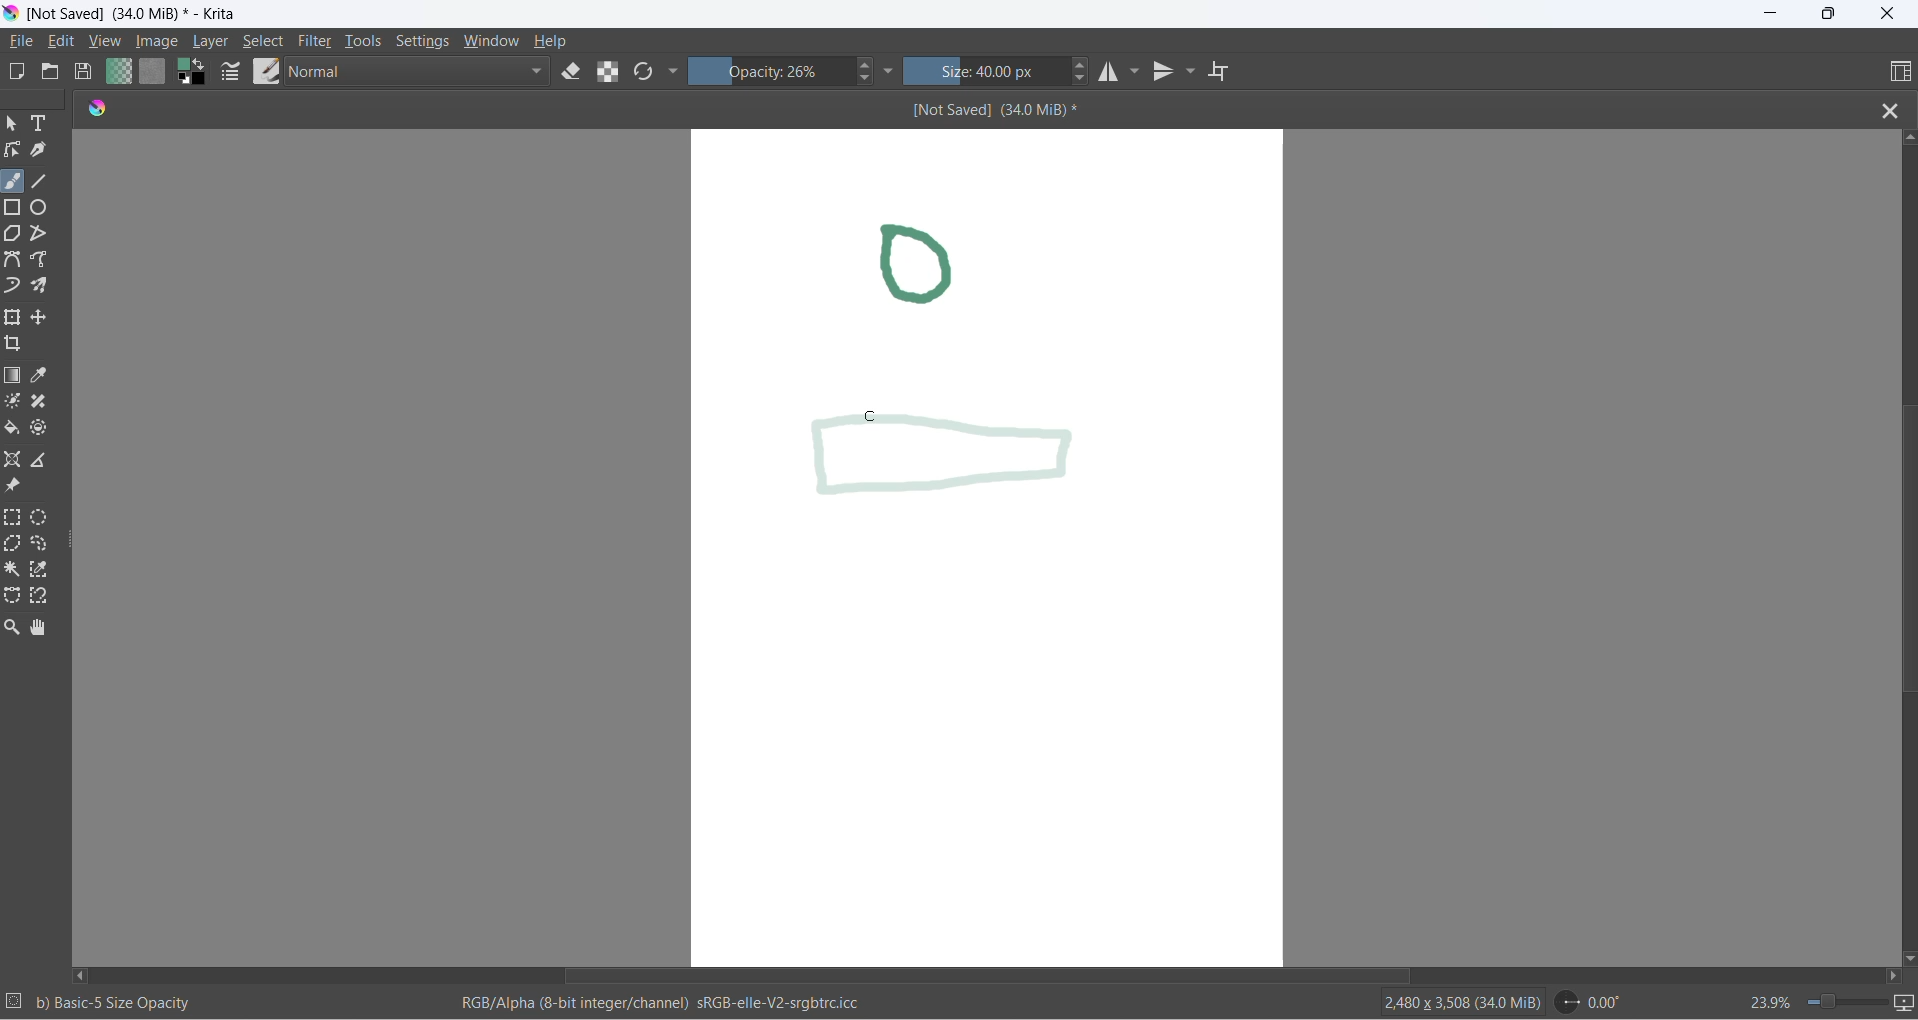  I want to click on freehand brush tool, so click(15, 179).